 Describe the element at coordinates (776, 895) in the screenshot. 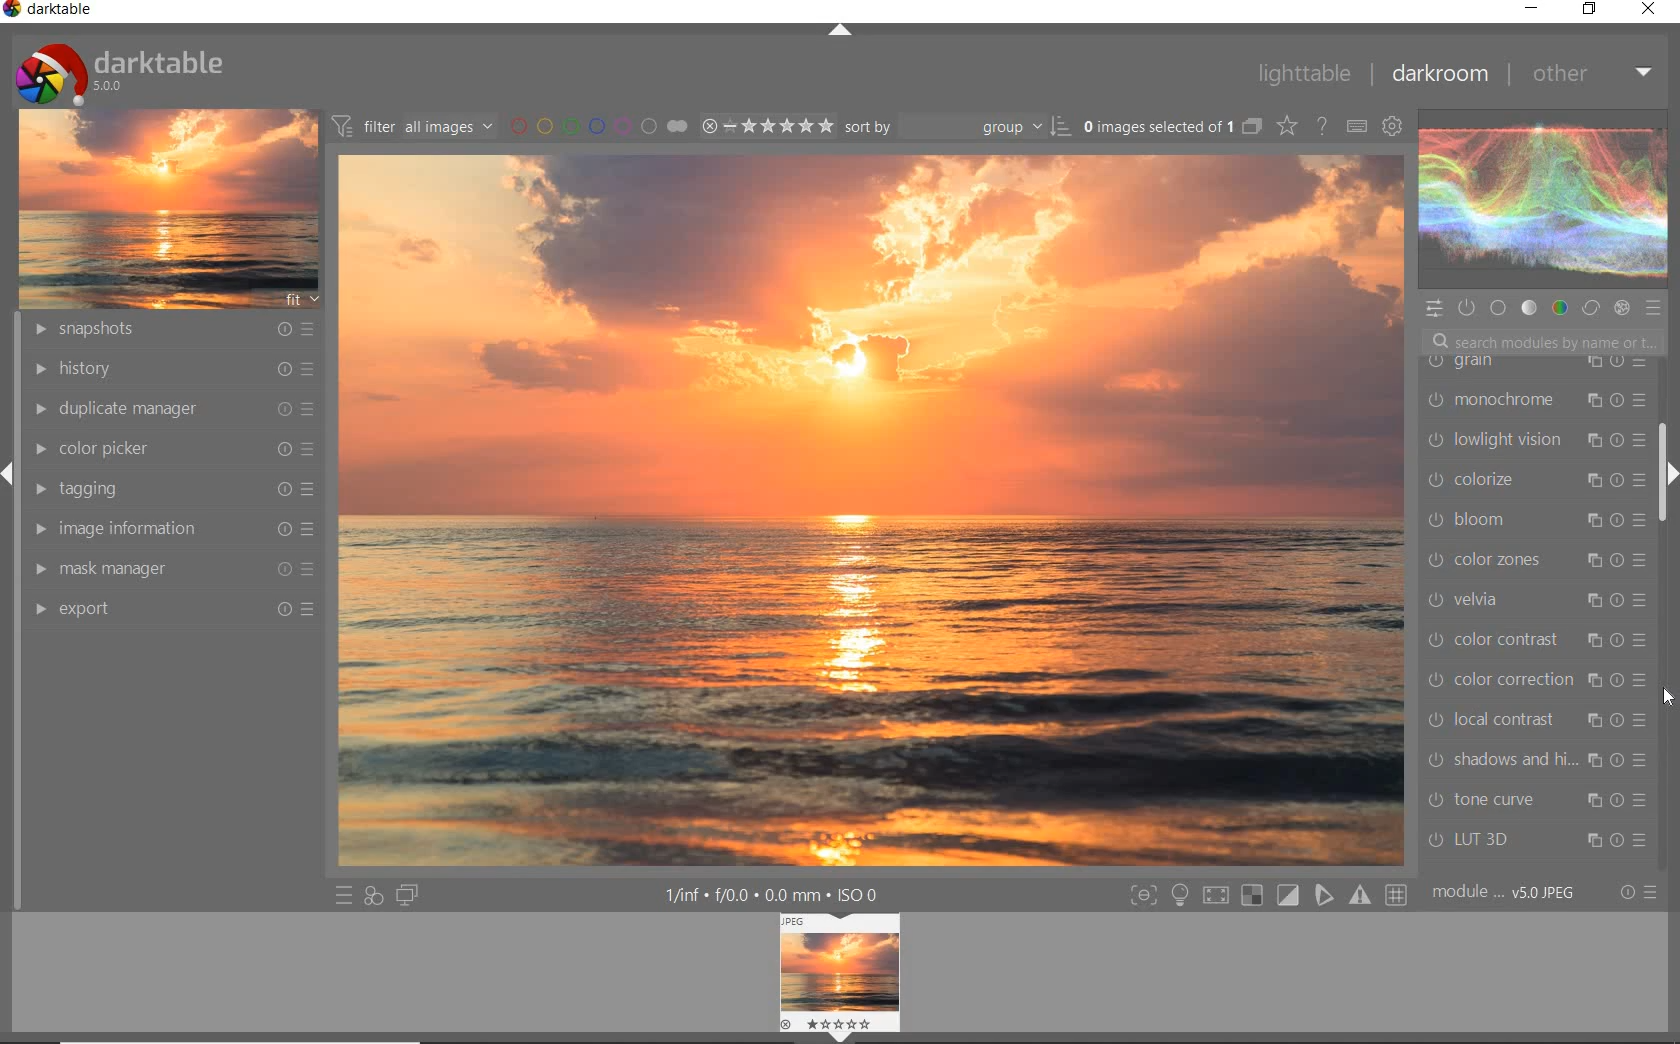

I see `OTHER INTERFACE DETAIL` at that location.